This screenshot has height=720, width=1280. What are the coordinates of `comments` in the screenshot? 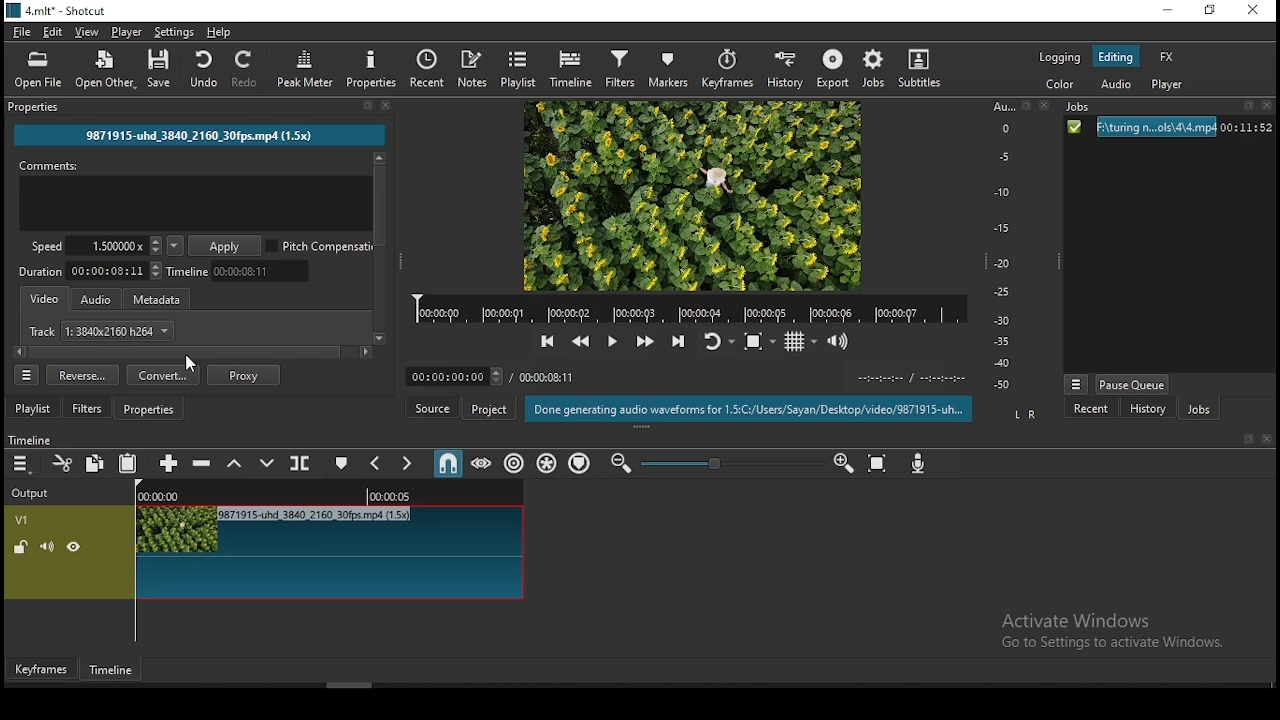 It's located at (195, 194).